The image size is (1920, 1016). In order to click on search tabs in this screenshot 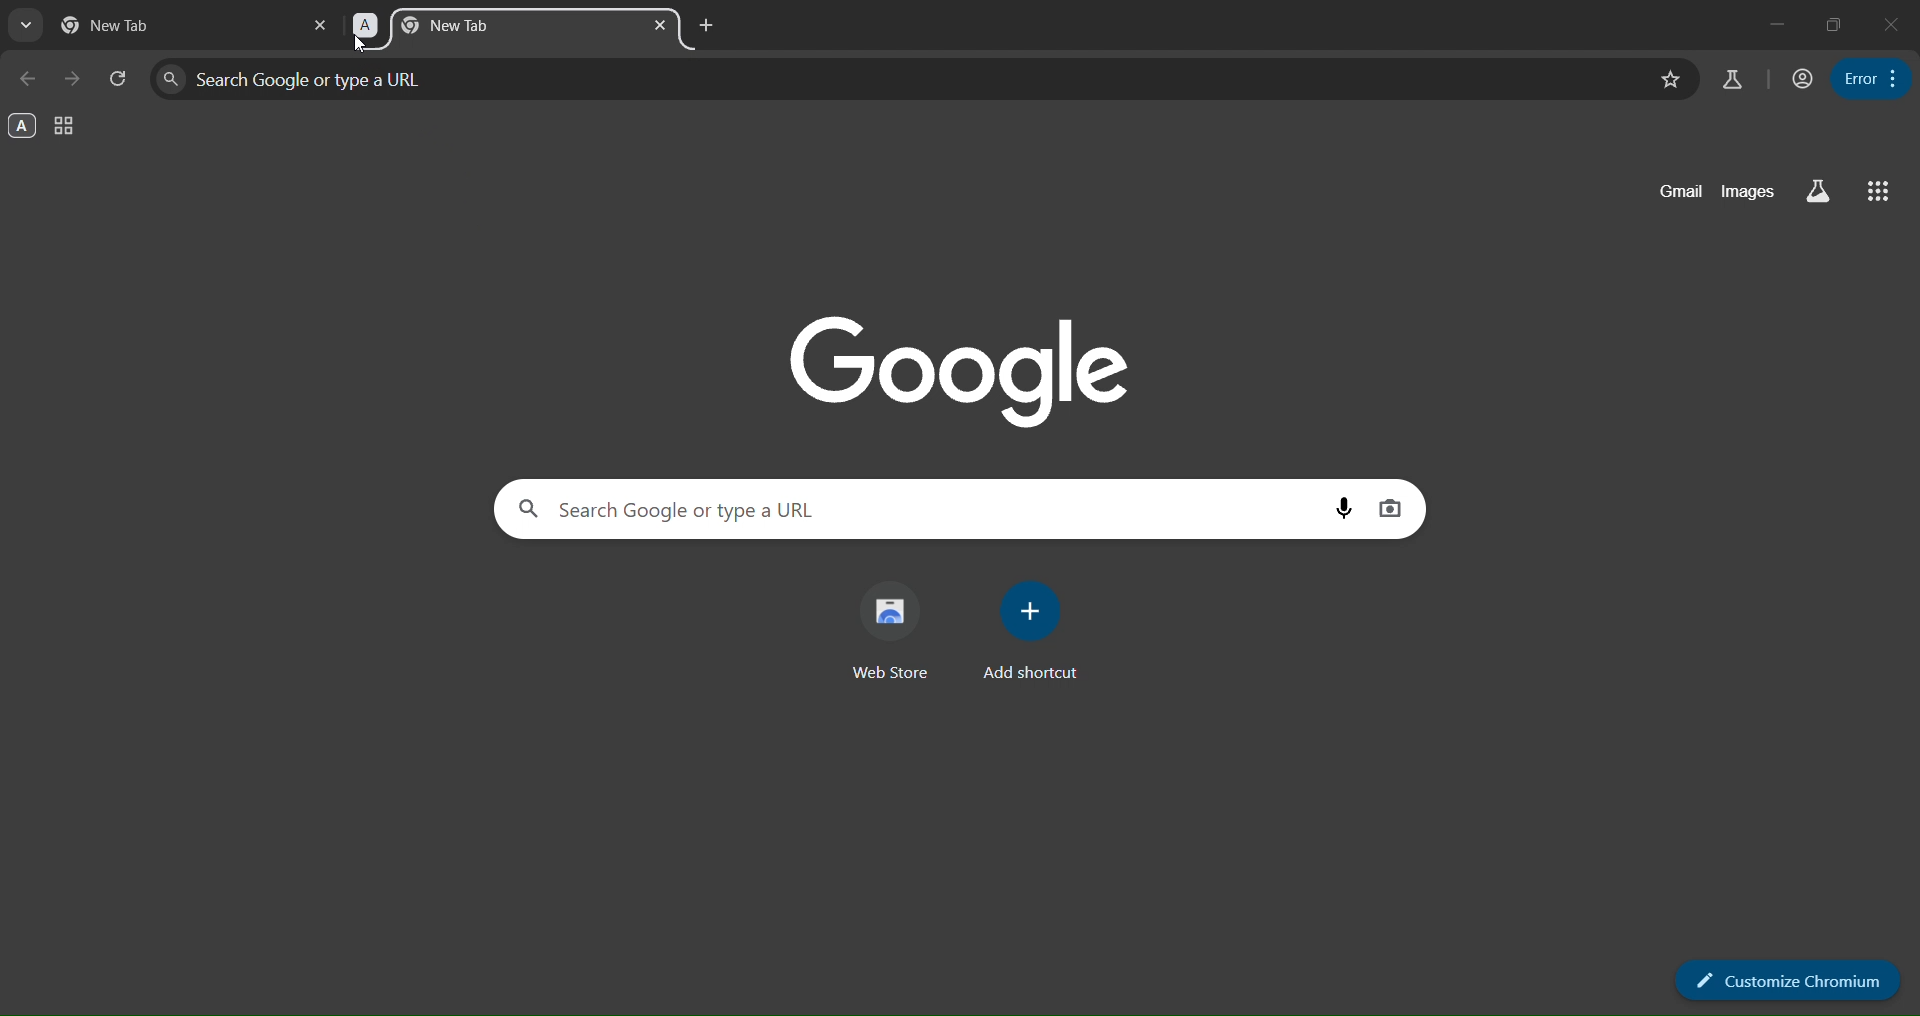, I will do `click(26, 28)`.